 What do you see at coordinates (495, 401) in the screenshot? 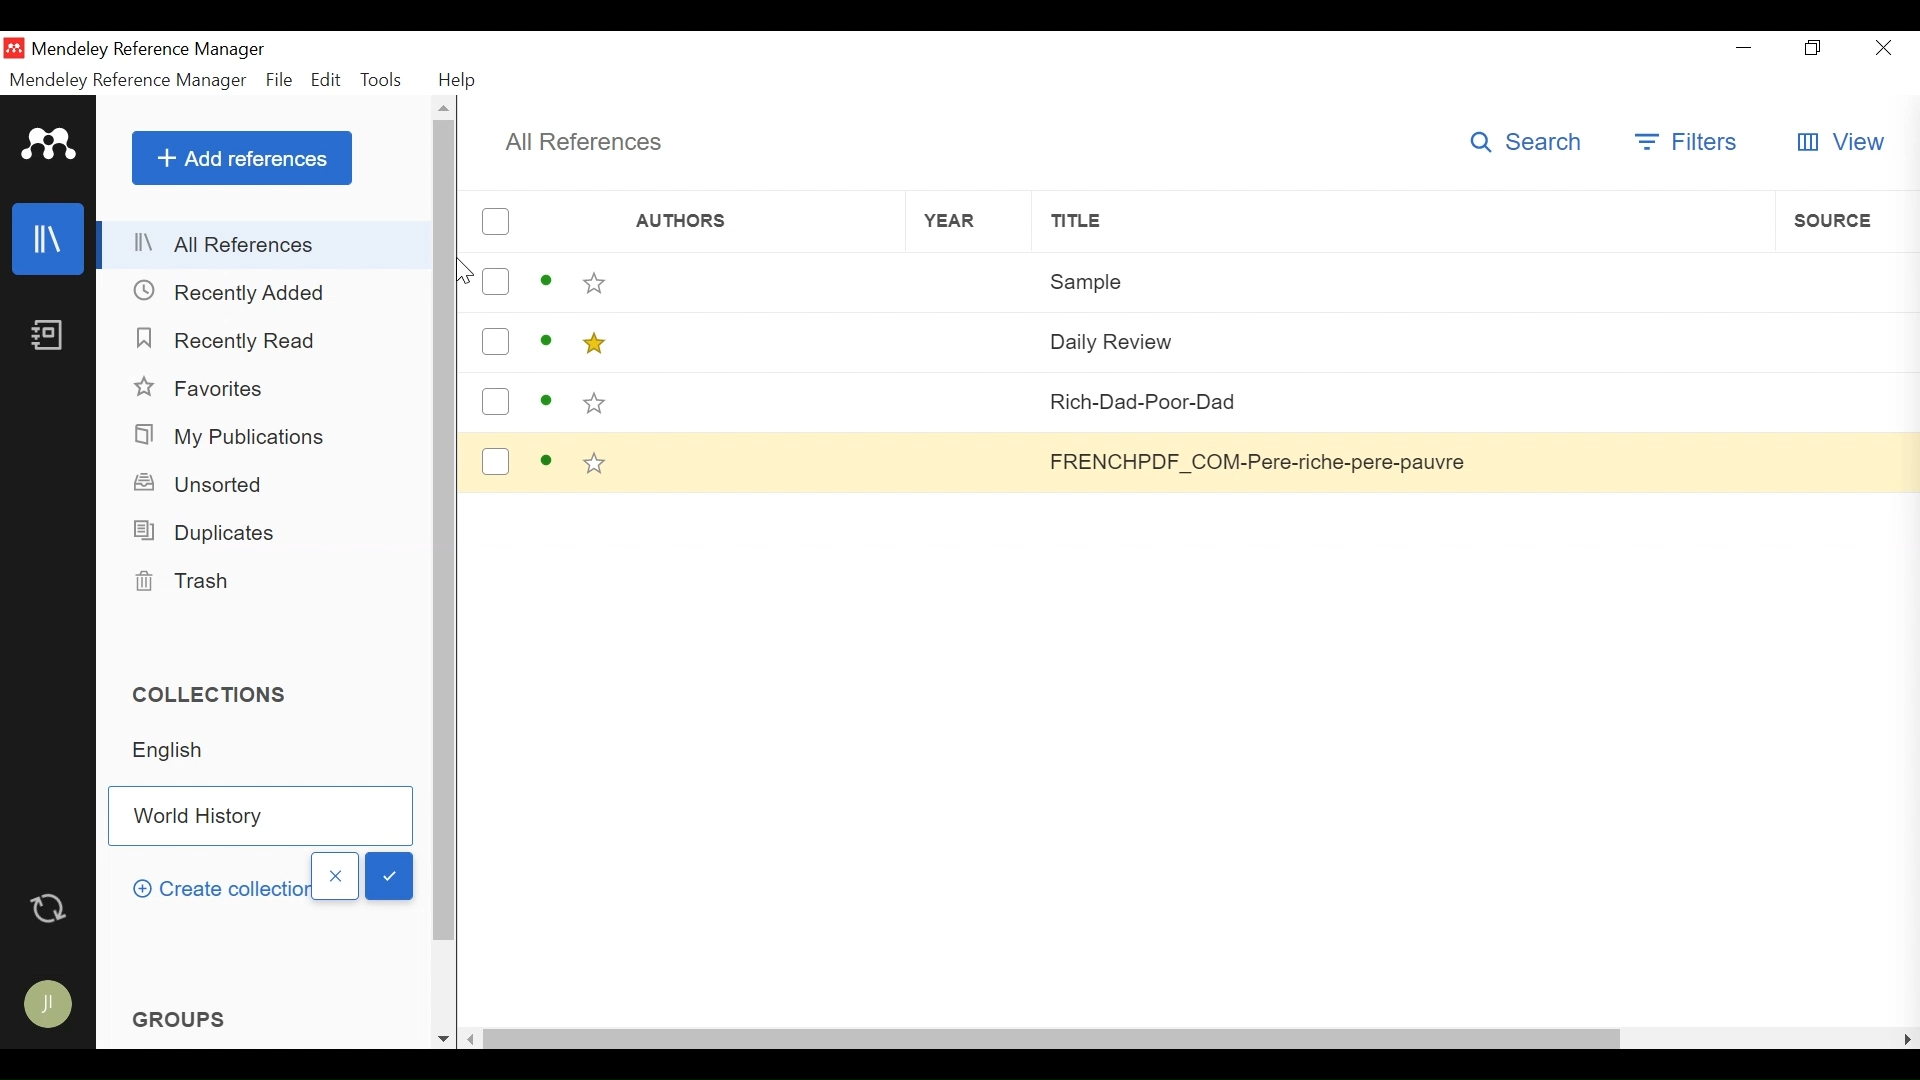
I see `(un)select` at bounding box center [495, 401].